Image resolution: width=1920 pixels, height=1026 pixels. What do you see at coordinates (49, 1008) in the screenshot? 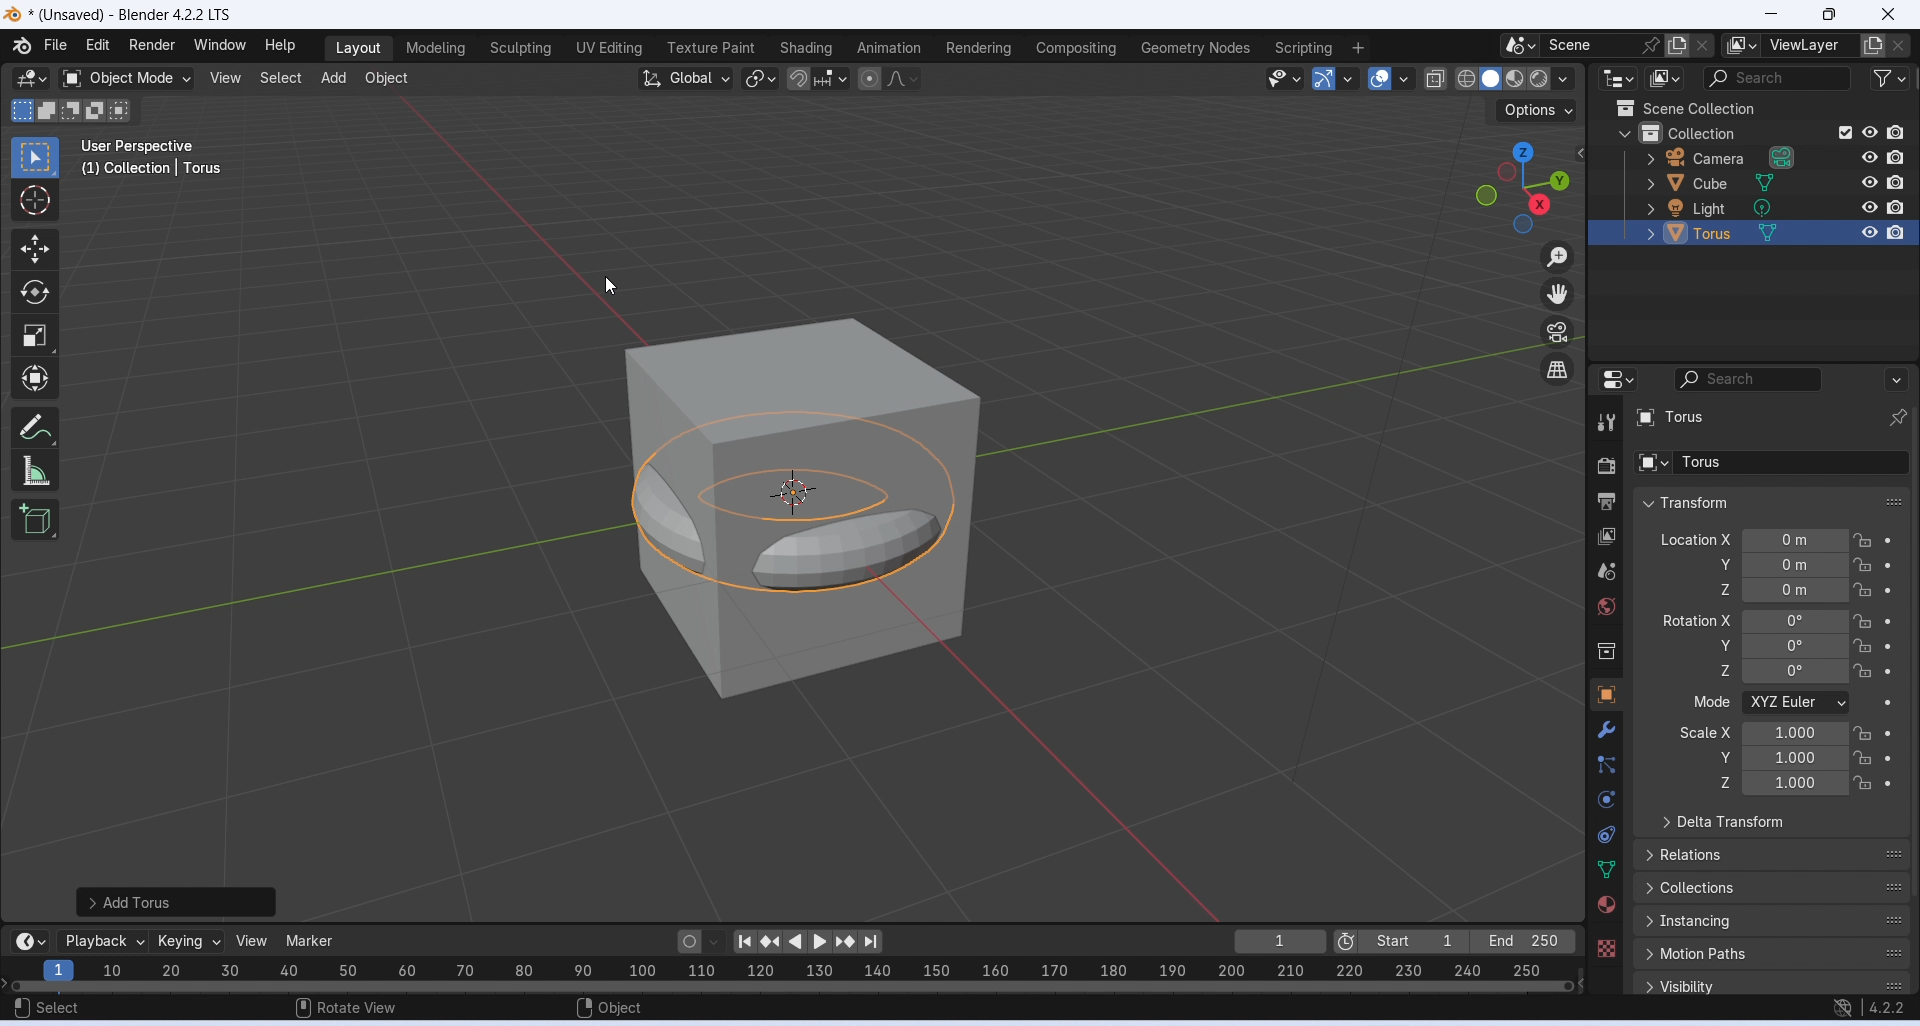
I see `select` at bounding box center [49, 1008].